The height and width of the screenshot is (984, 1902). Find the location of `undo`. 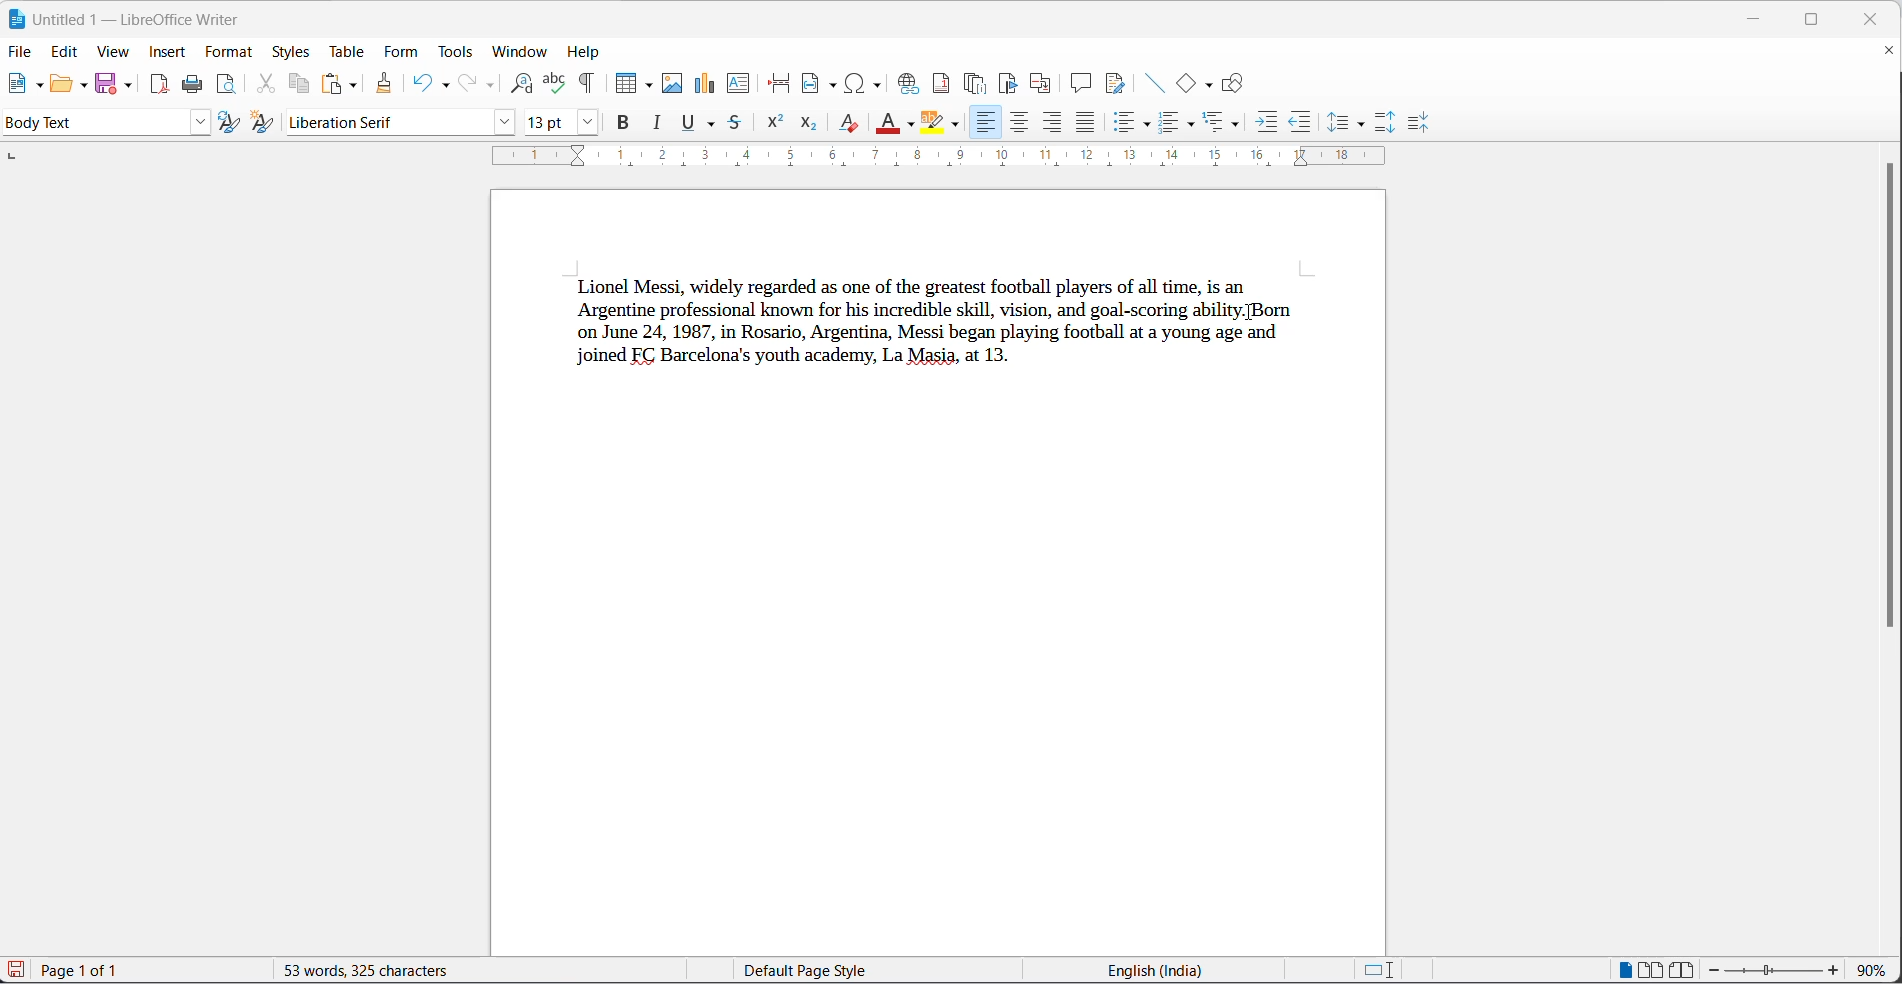

undo is located at coordinates (419, 84).